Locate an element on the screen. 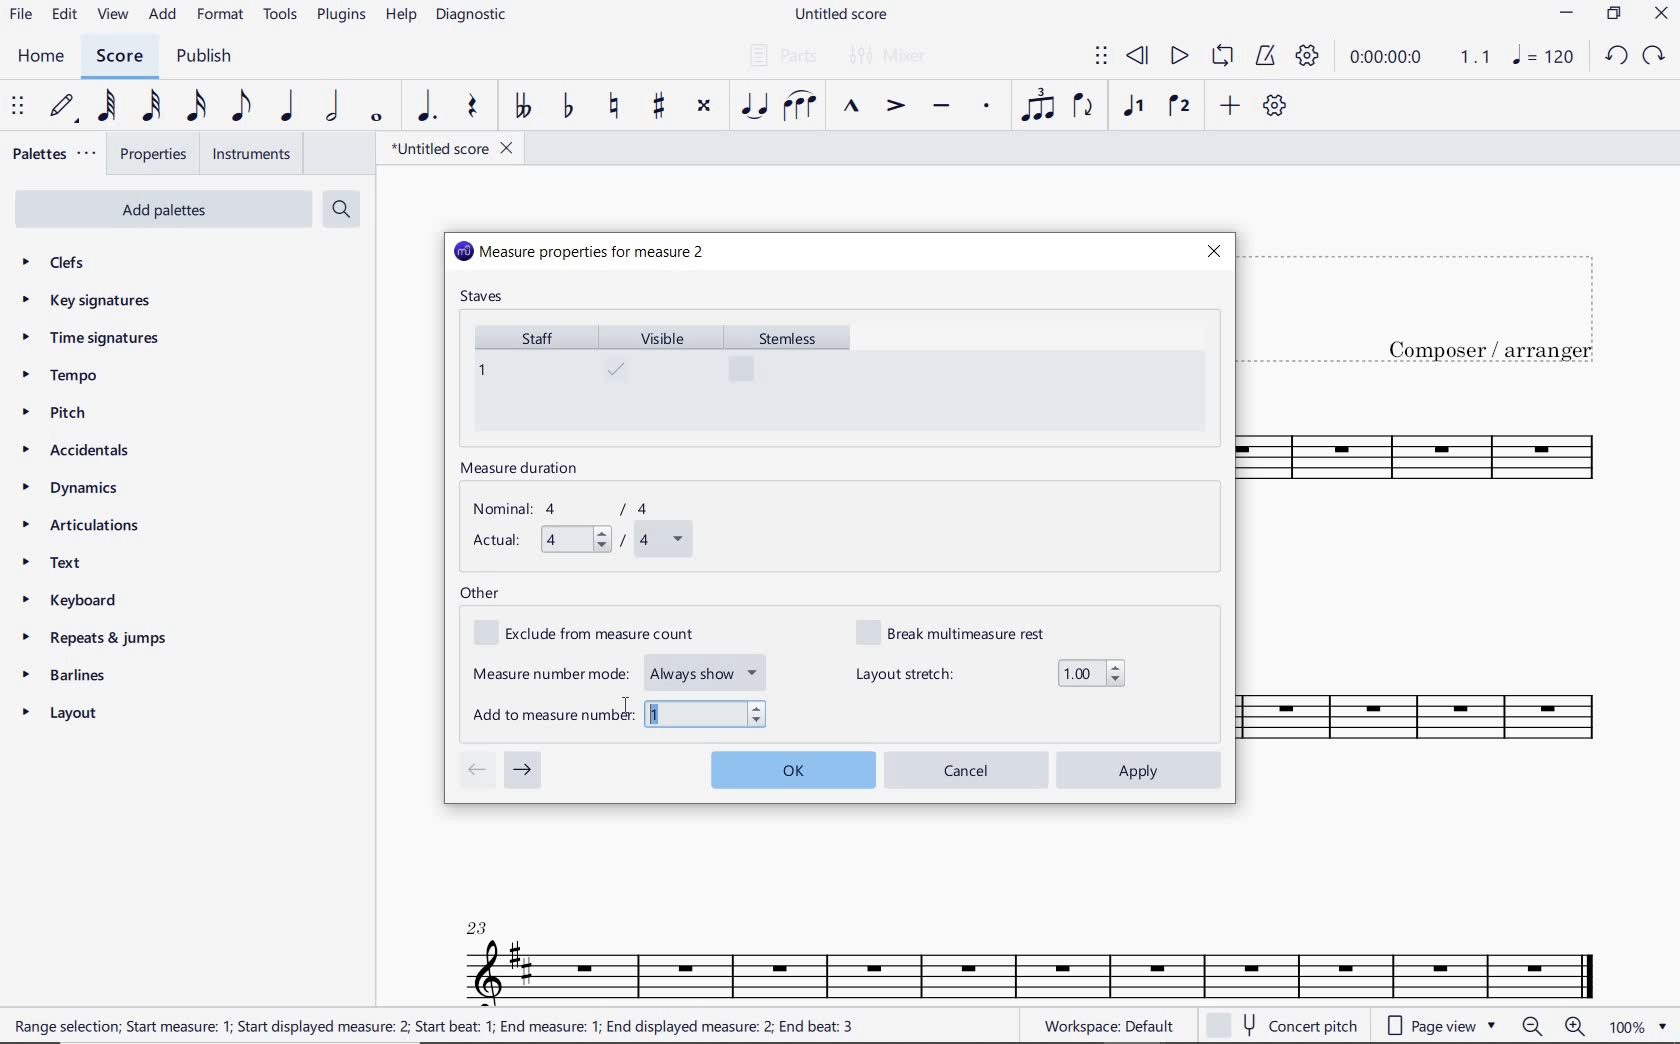 This screenshot has height=1044, width=1680. MARCATO is located at coordinates (849, 108).